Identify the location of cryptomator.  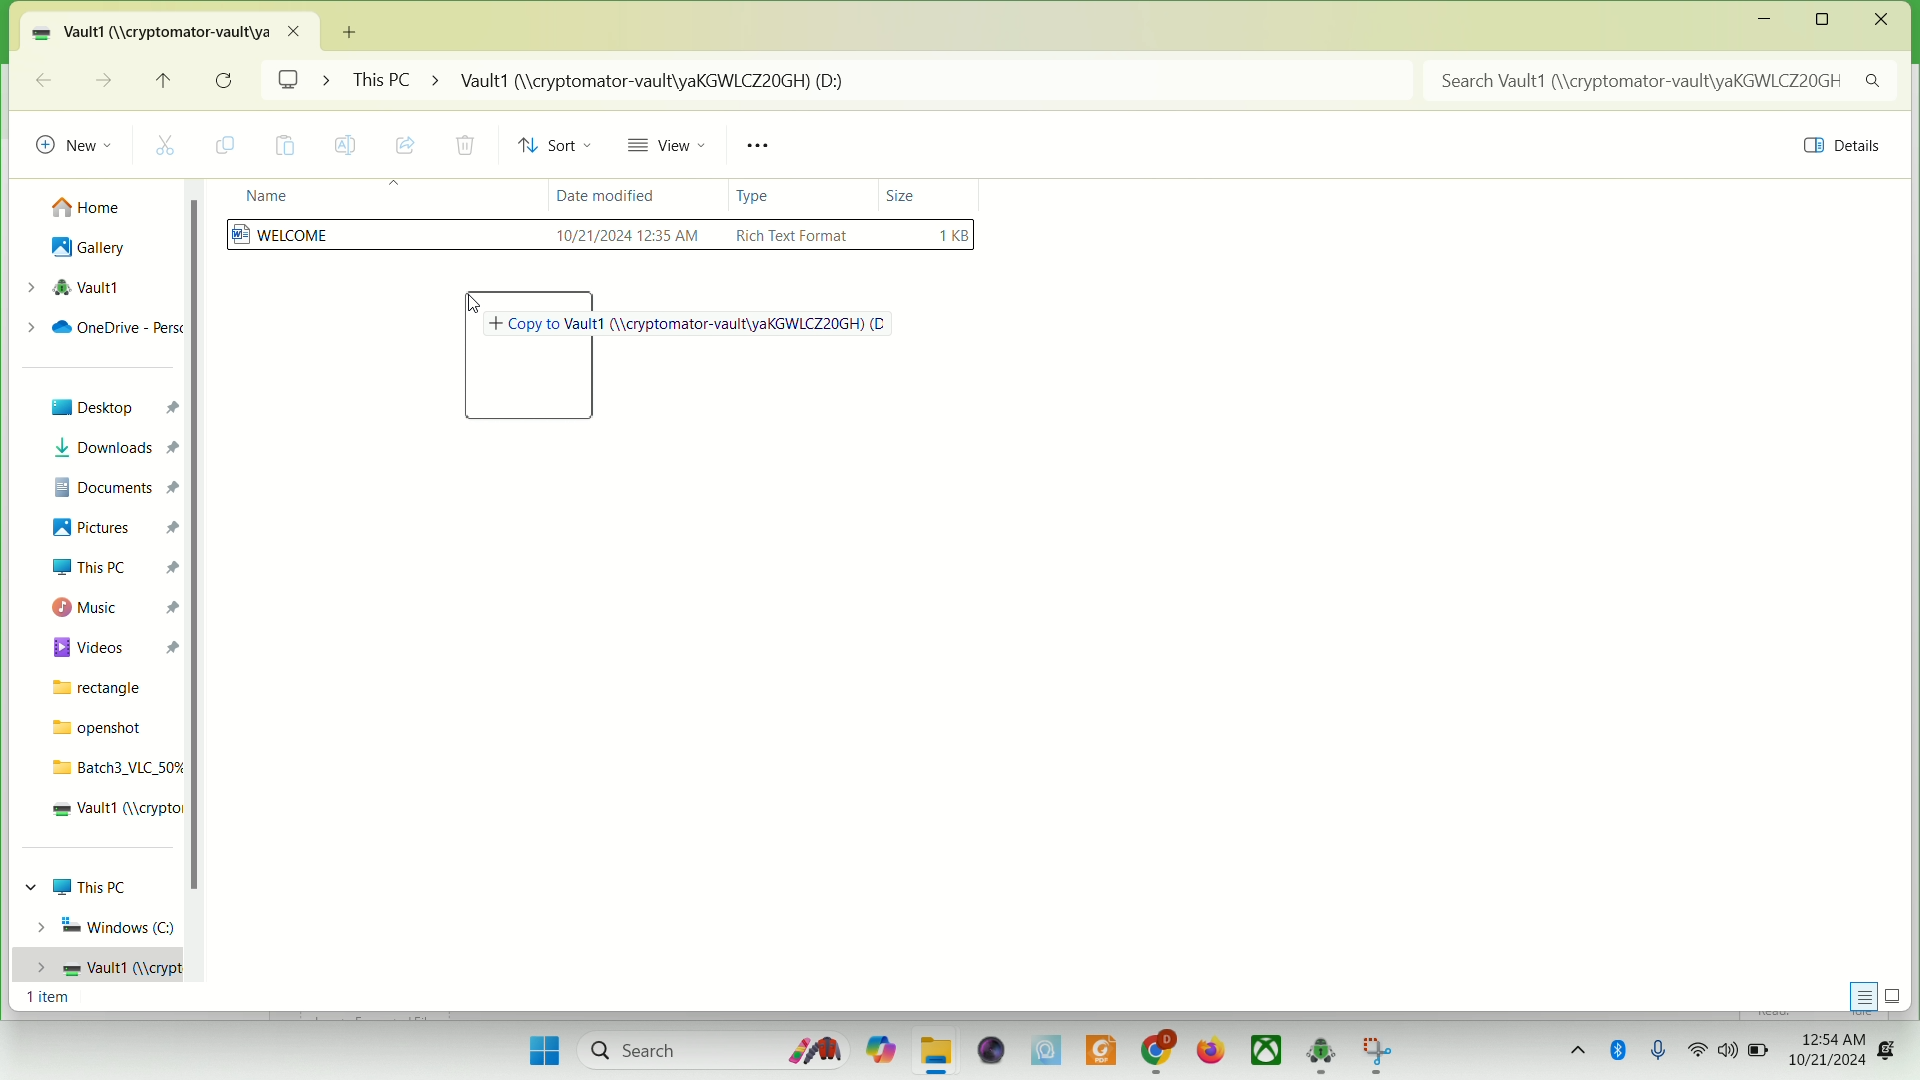
(1321, 1052).